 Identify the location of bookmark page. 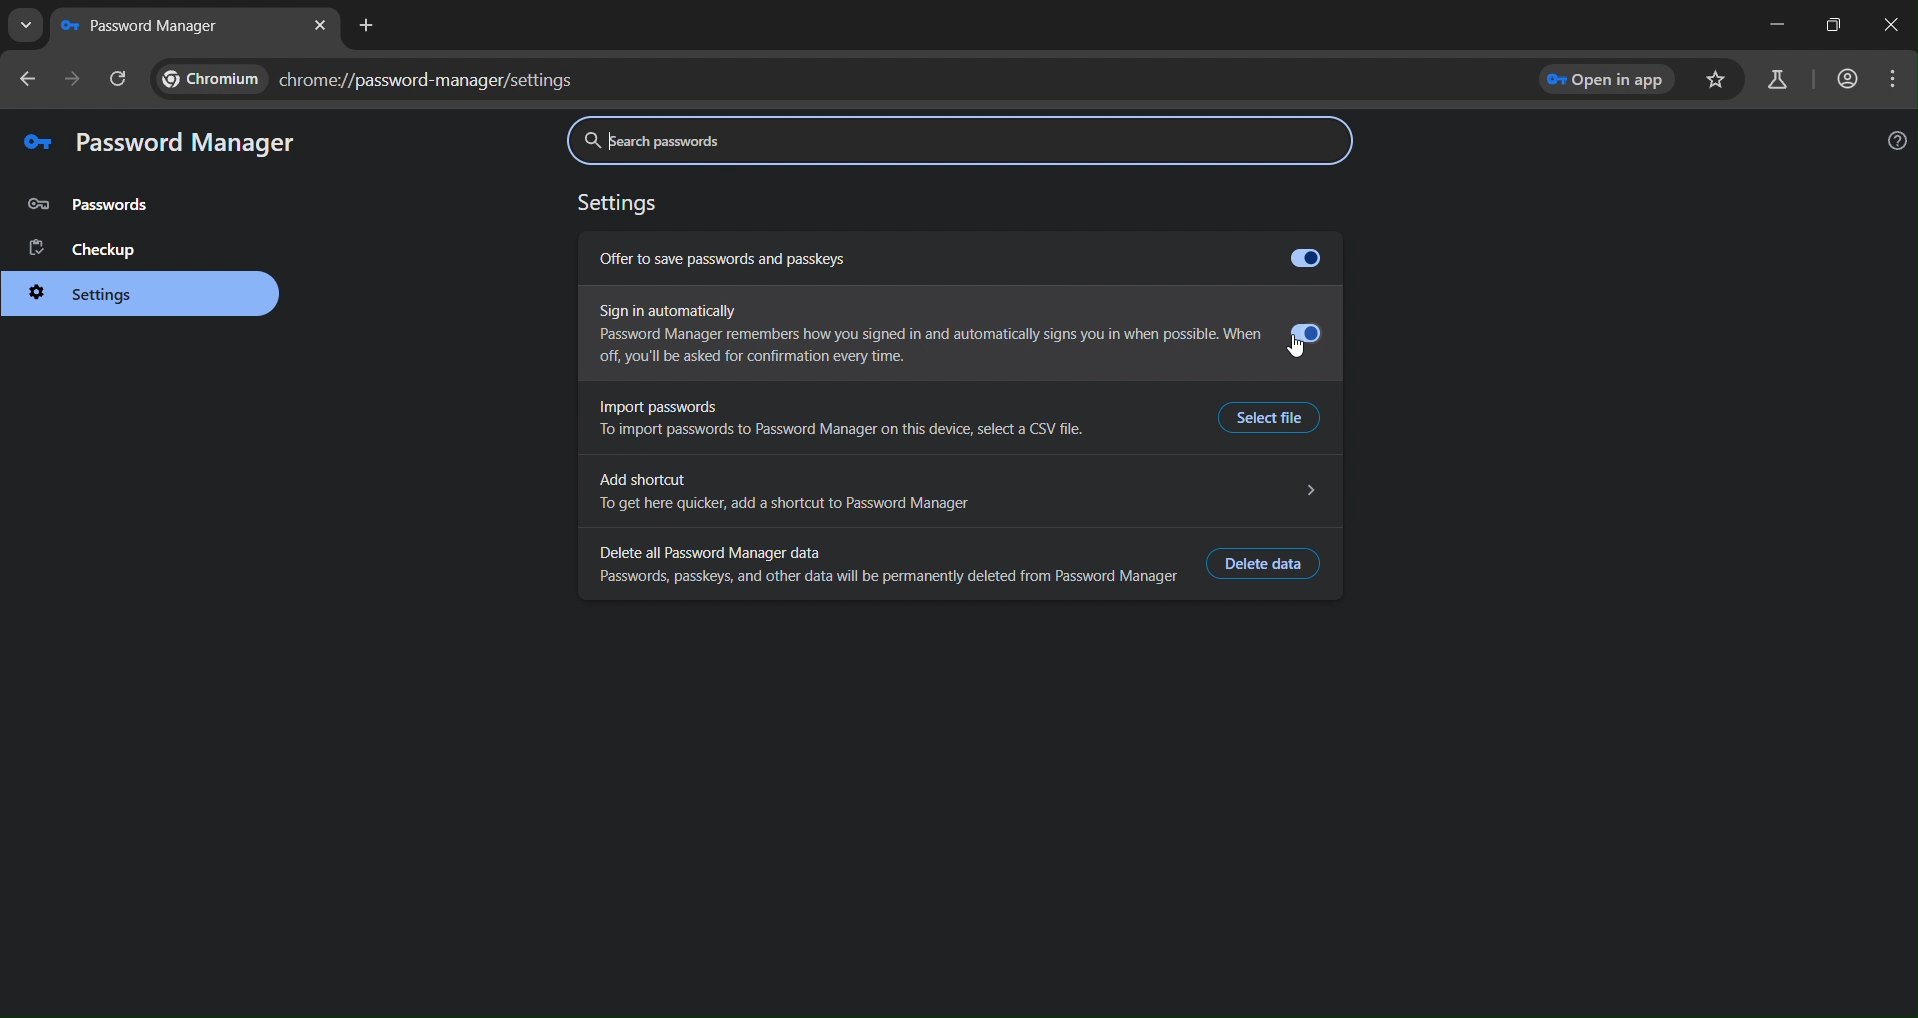
(1719, 80).